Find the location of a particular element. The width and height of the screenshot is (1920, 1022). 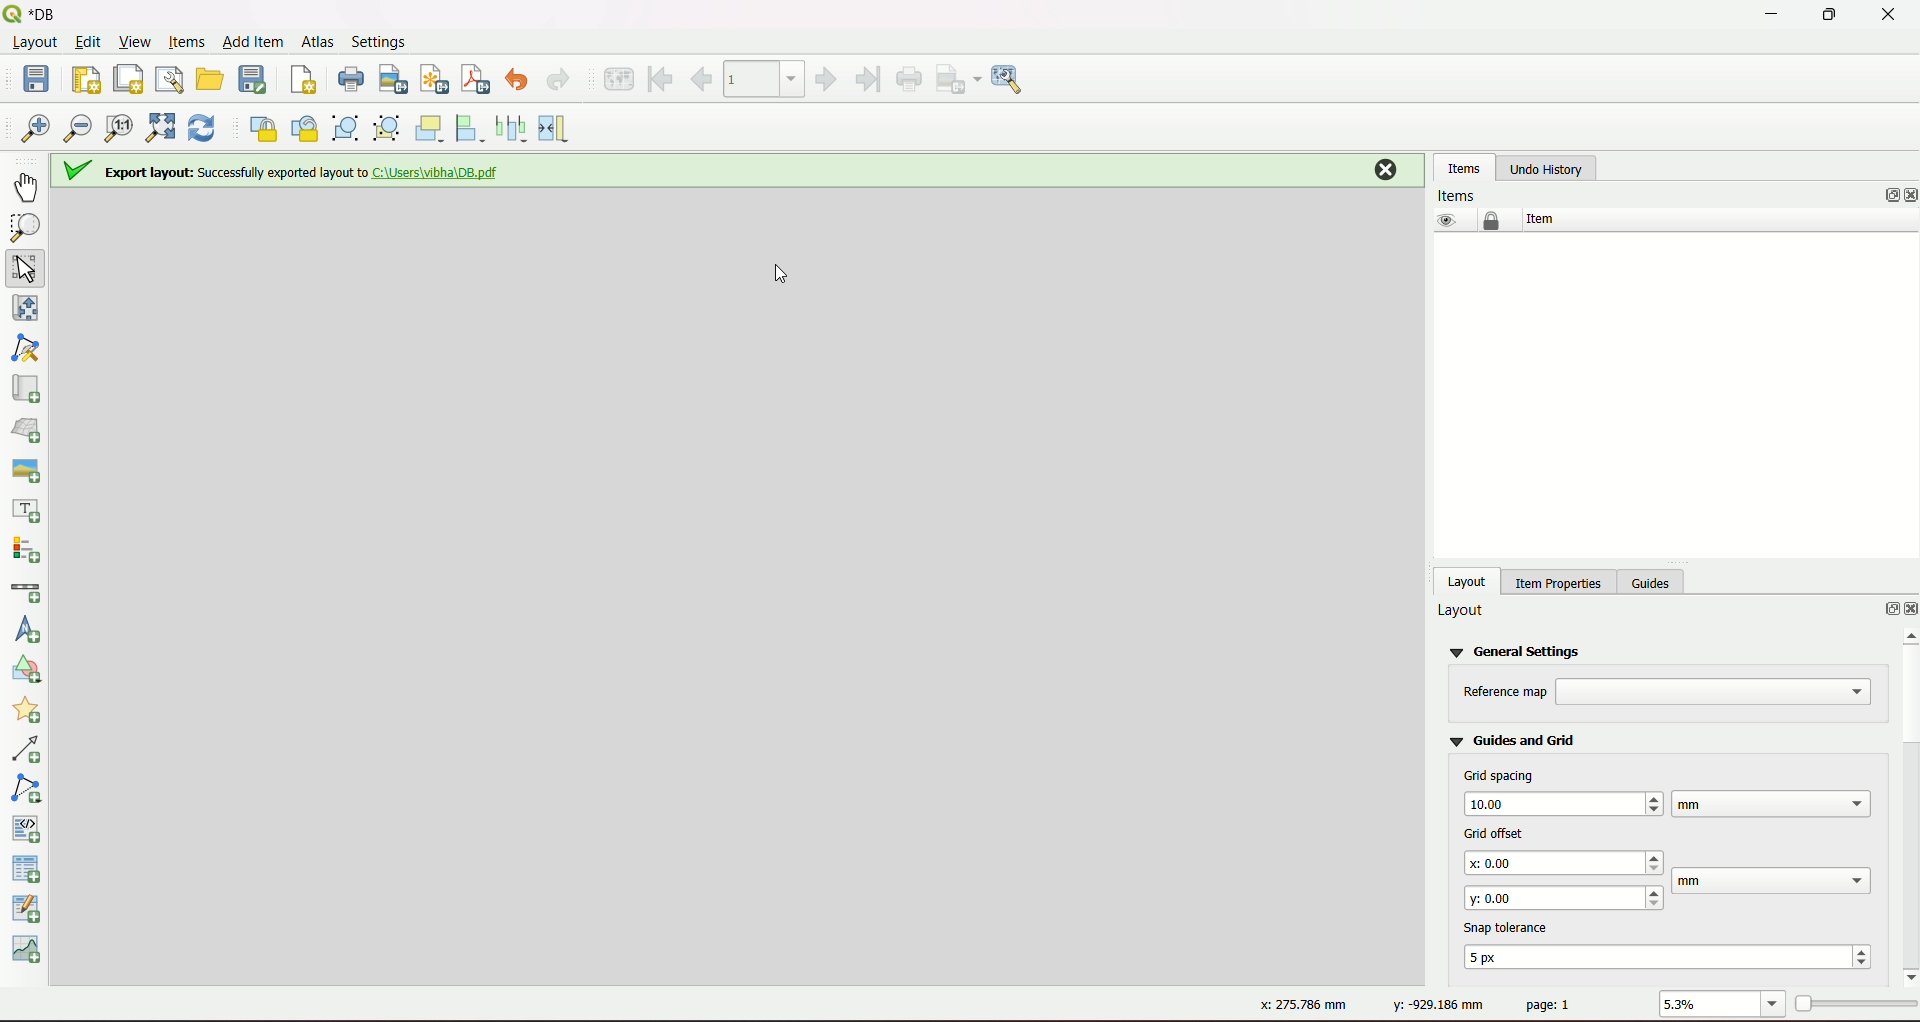

lock is located at coordinates (1492, 221).